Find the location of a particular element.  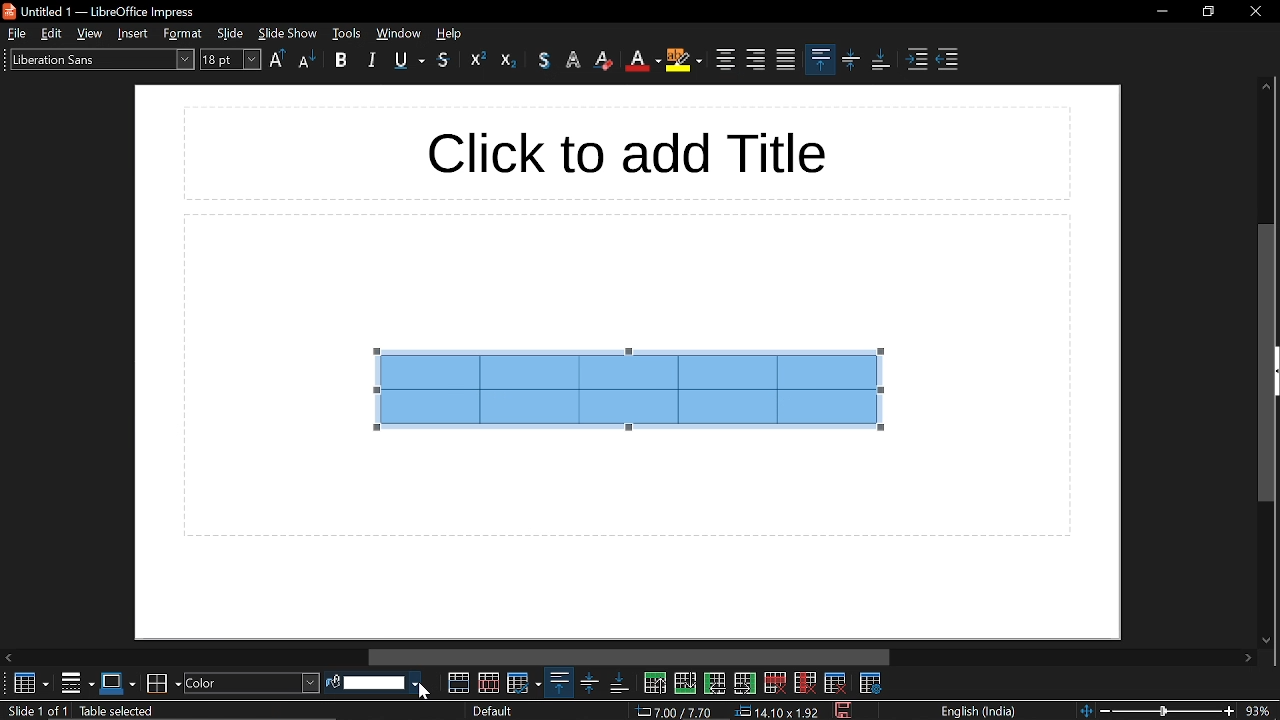

lower case is located at coordinates (309, 59).